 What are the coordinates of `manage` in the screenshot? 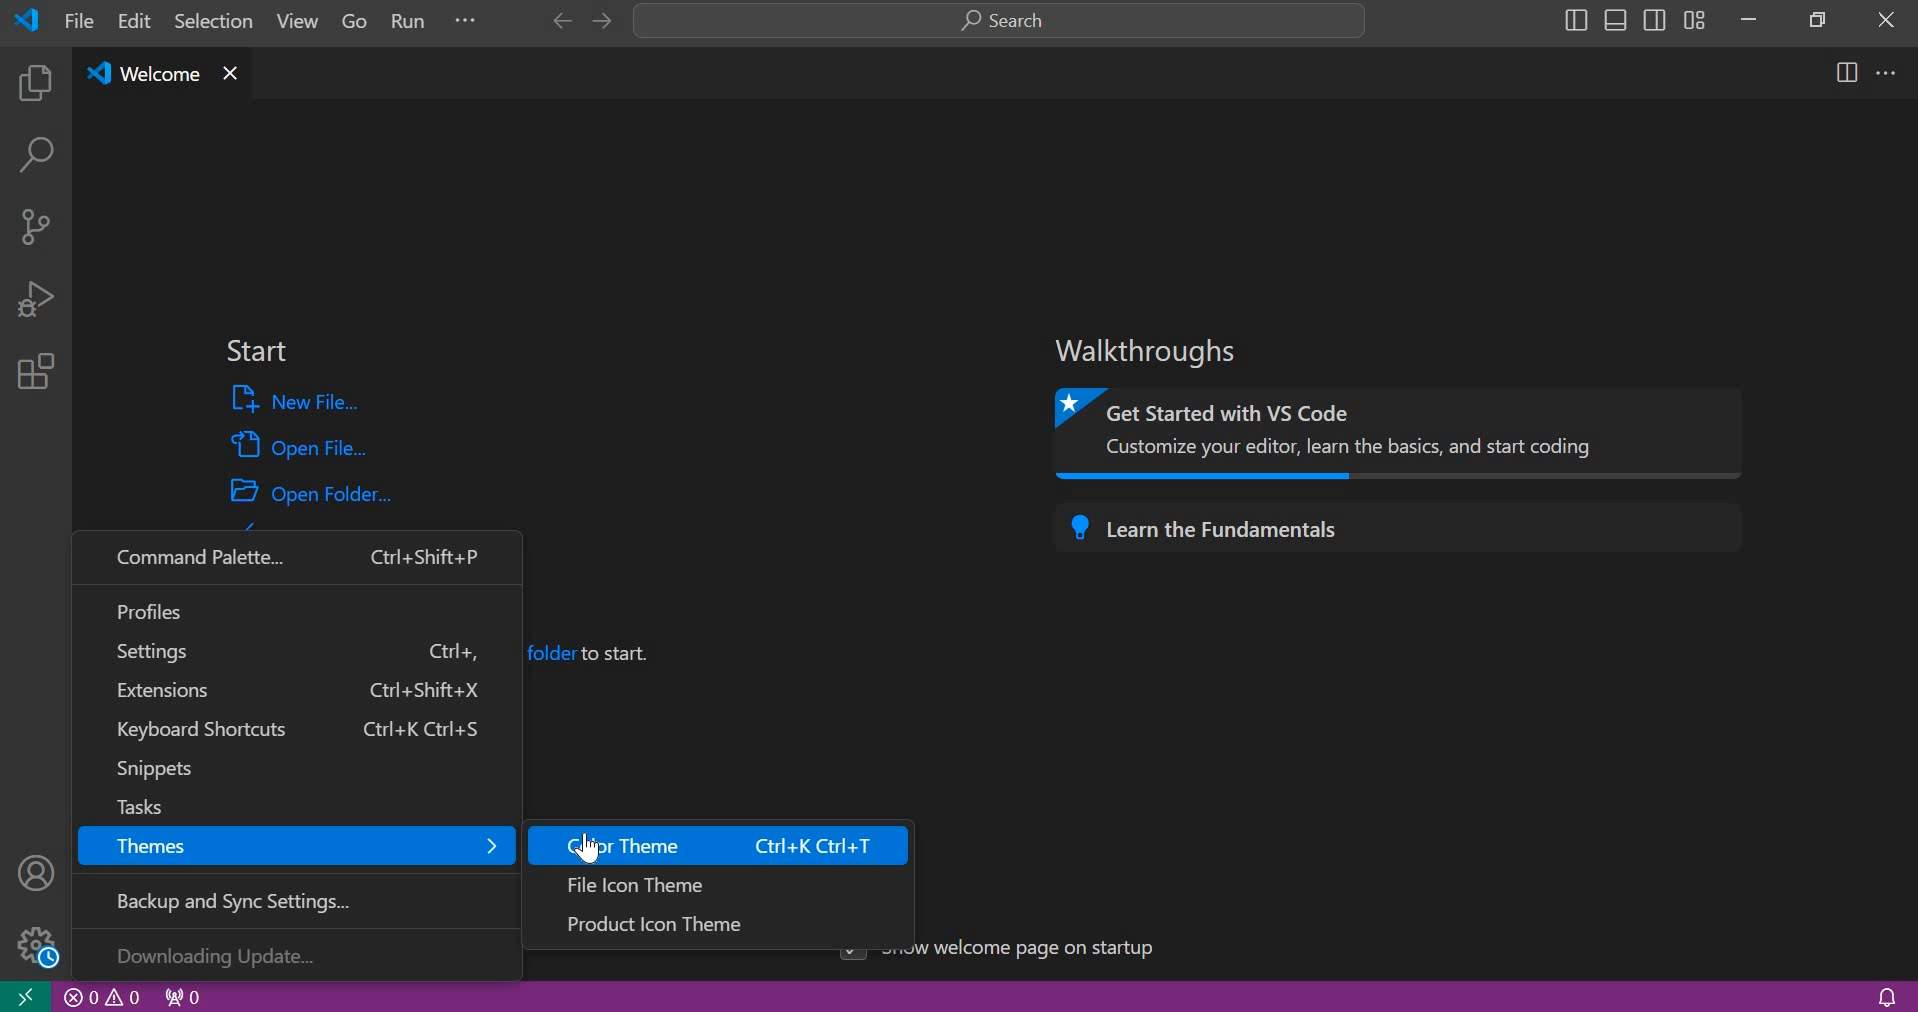 It's located at (32, 944).